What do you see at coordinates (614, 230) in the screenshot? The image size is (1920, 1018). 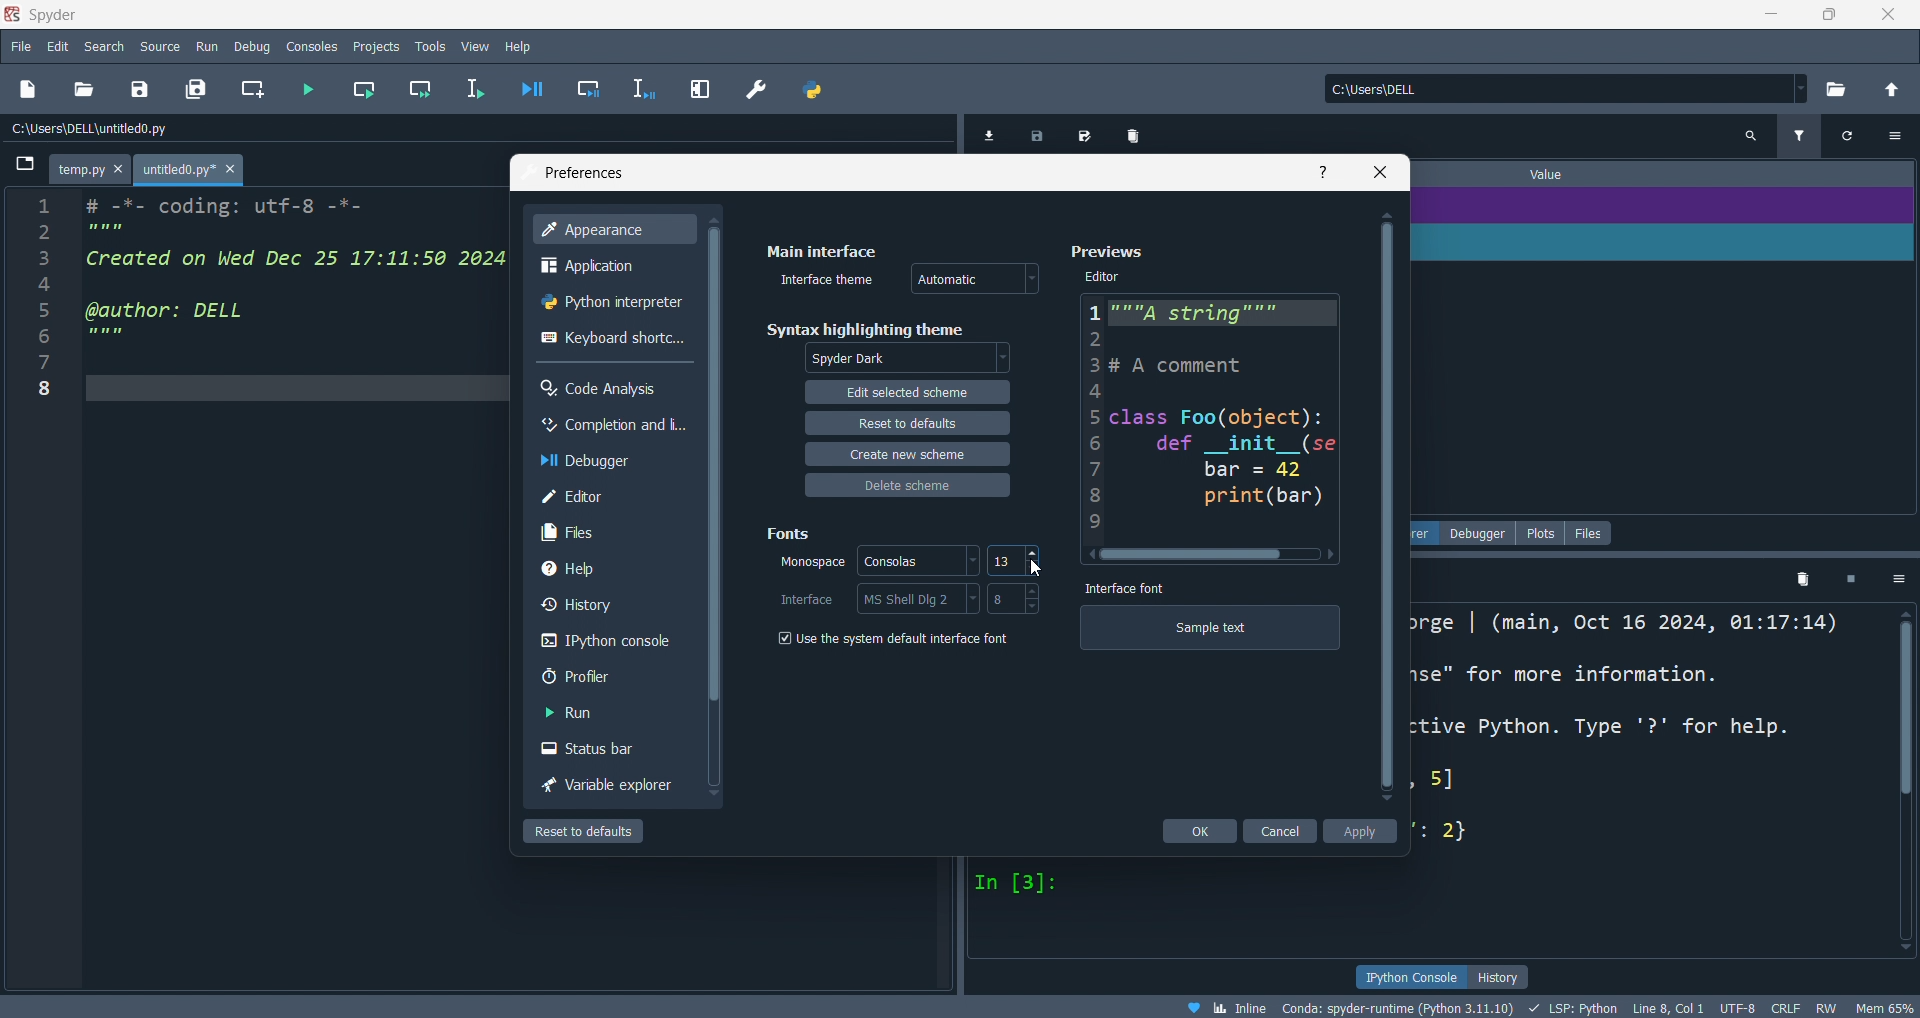 I see `appearance` at bounding box center [614, 230].